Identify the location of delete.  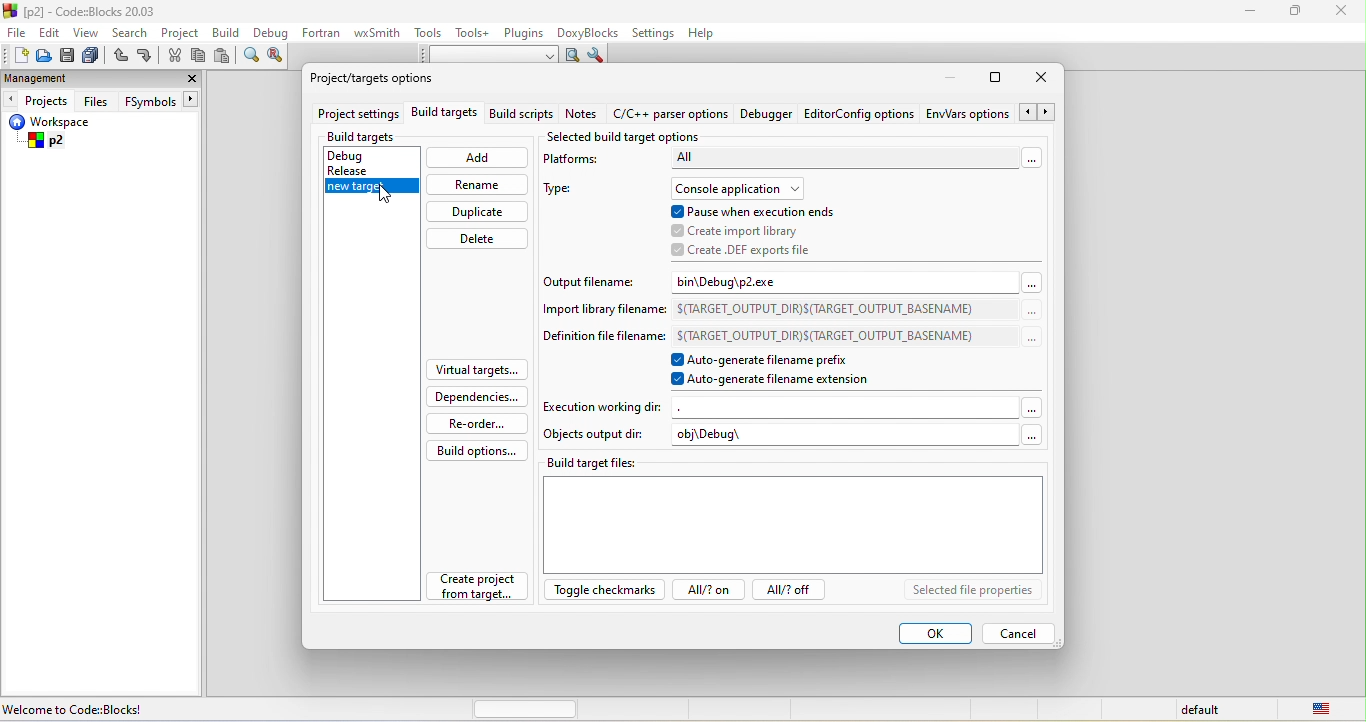
(479, 239).